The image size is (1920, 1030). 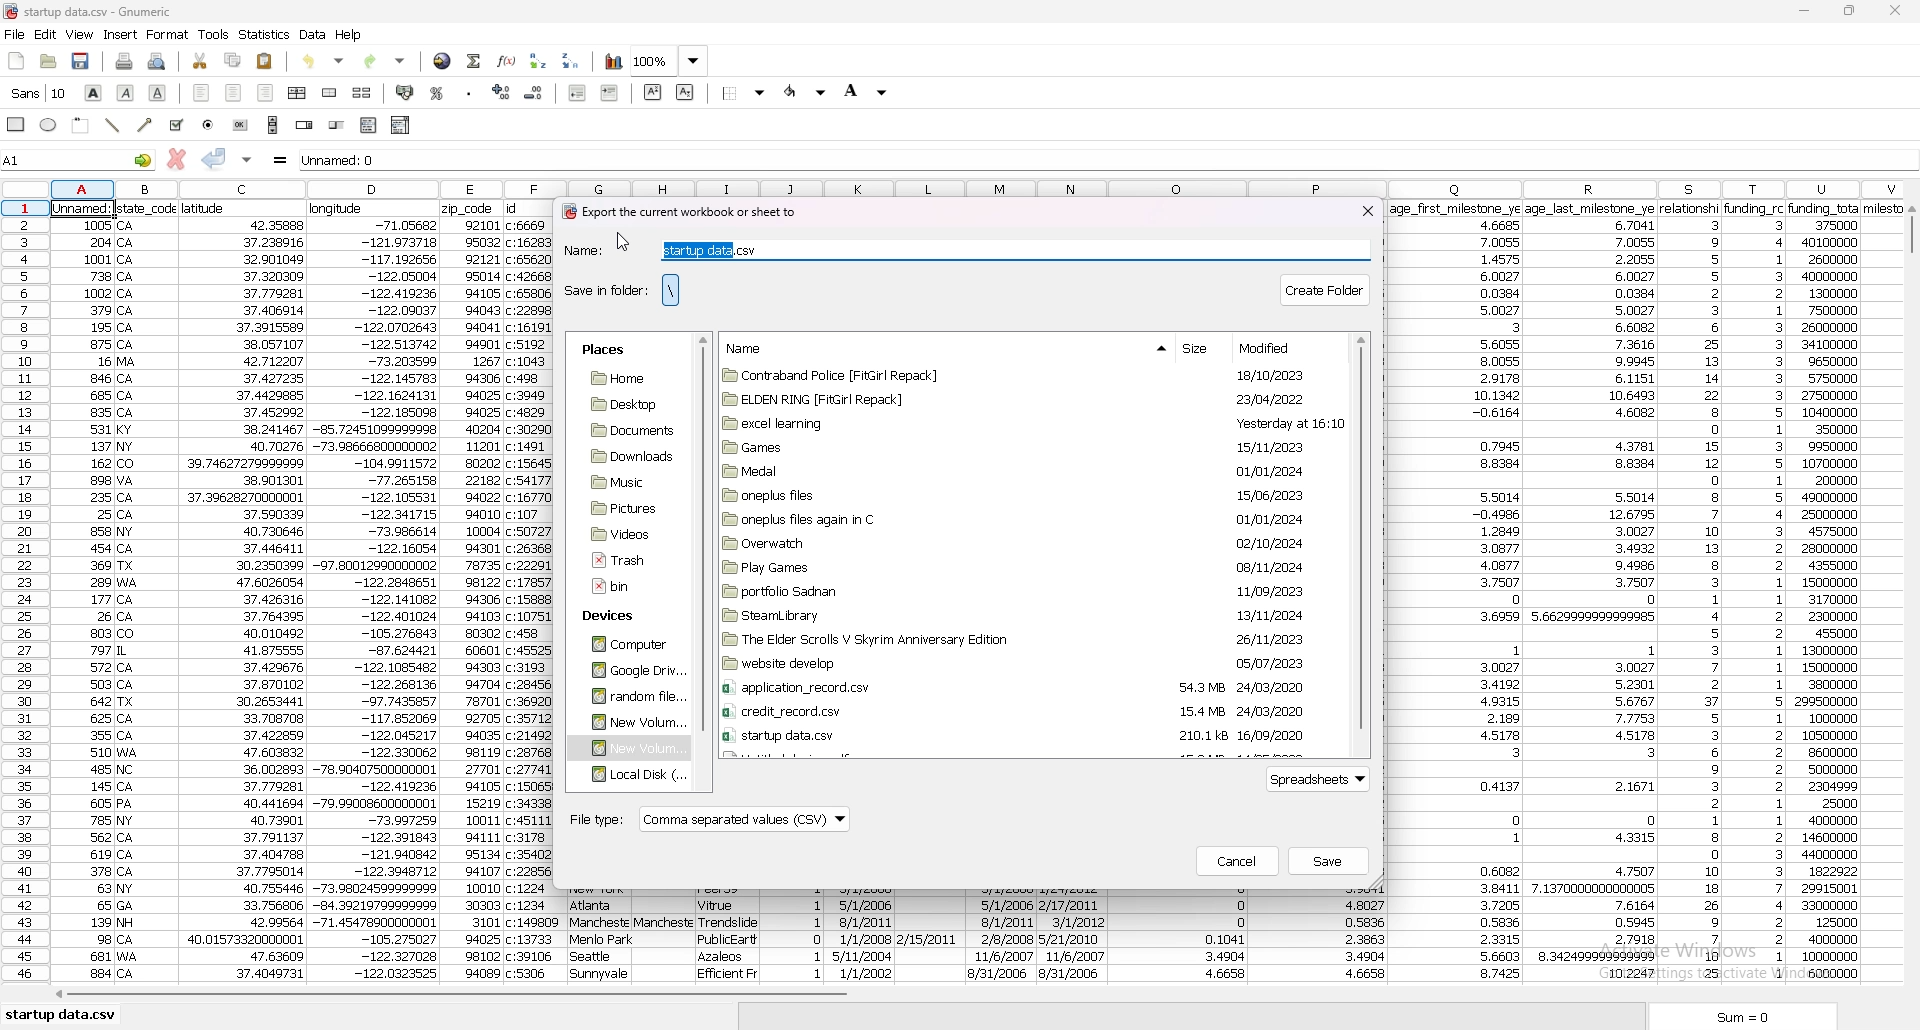 I want to click on modified, so click(x=1273, y=348).